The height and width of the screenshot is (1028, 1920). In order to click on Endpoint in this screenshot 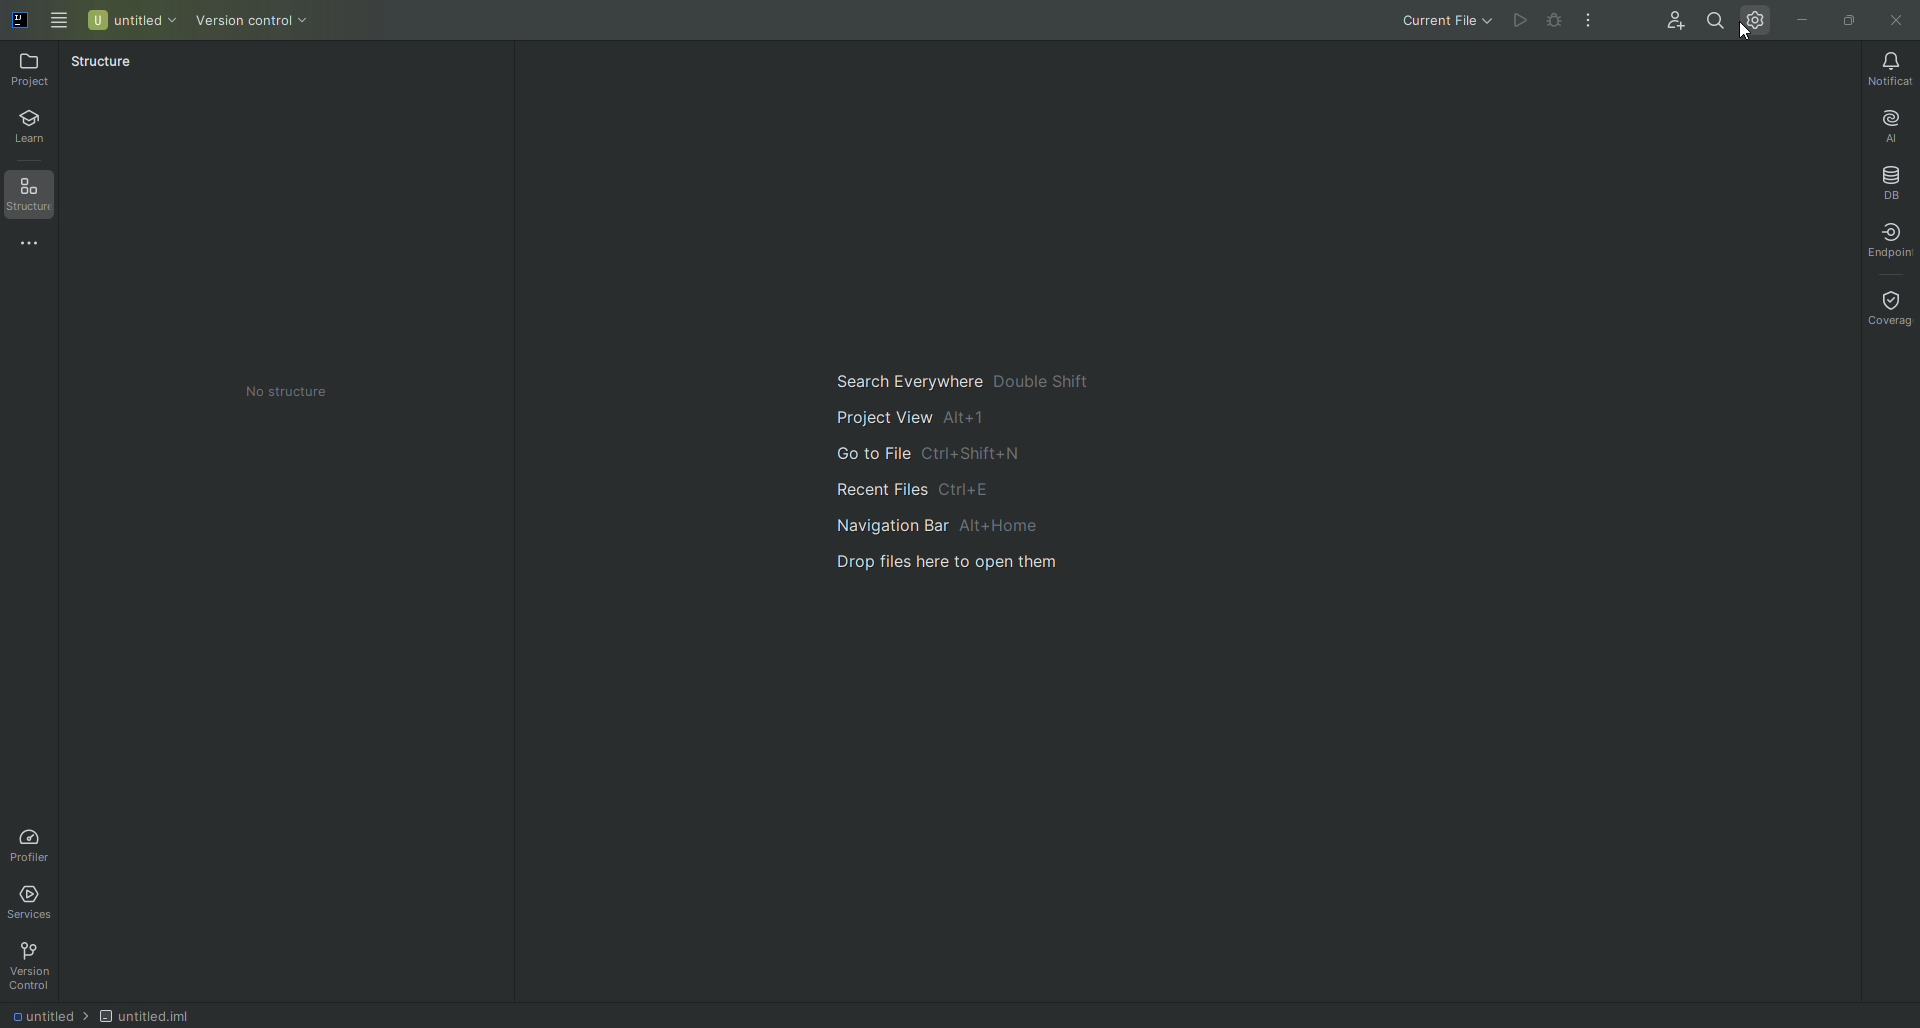, I will do `click(1891, 241)`.